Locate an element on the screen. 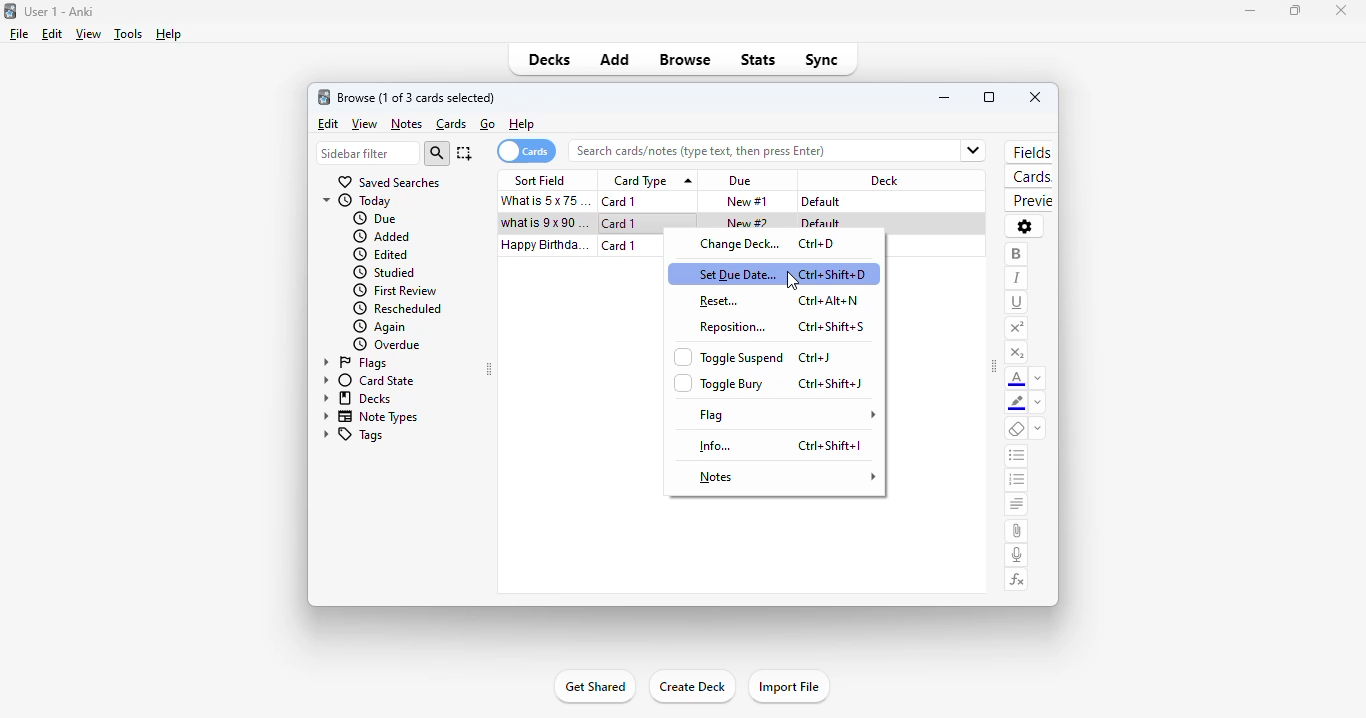 Image resolution: width=1366 pixels, height=718 pixels. alignment is located at coordinates (1016, 504).